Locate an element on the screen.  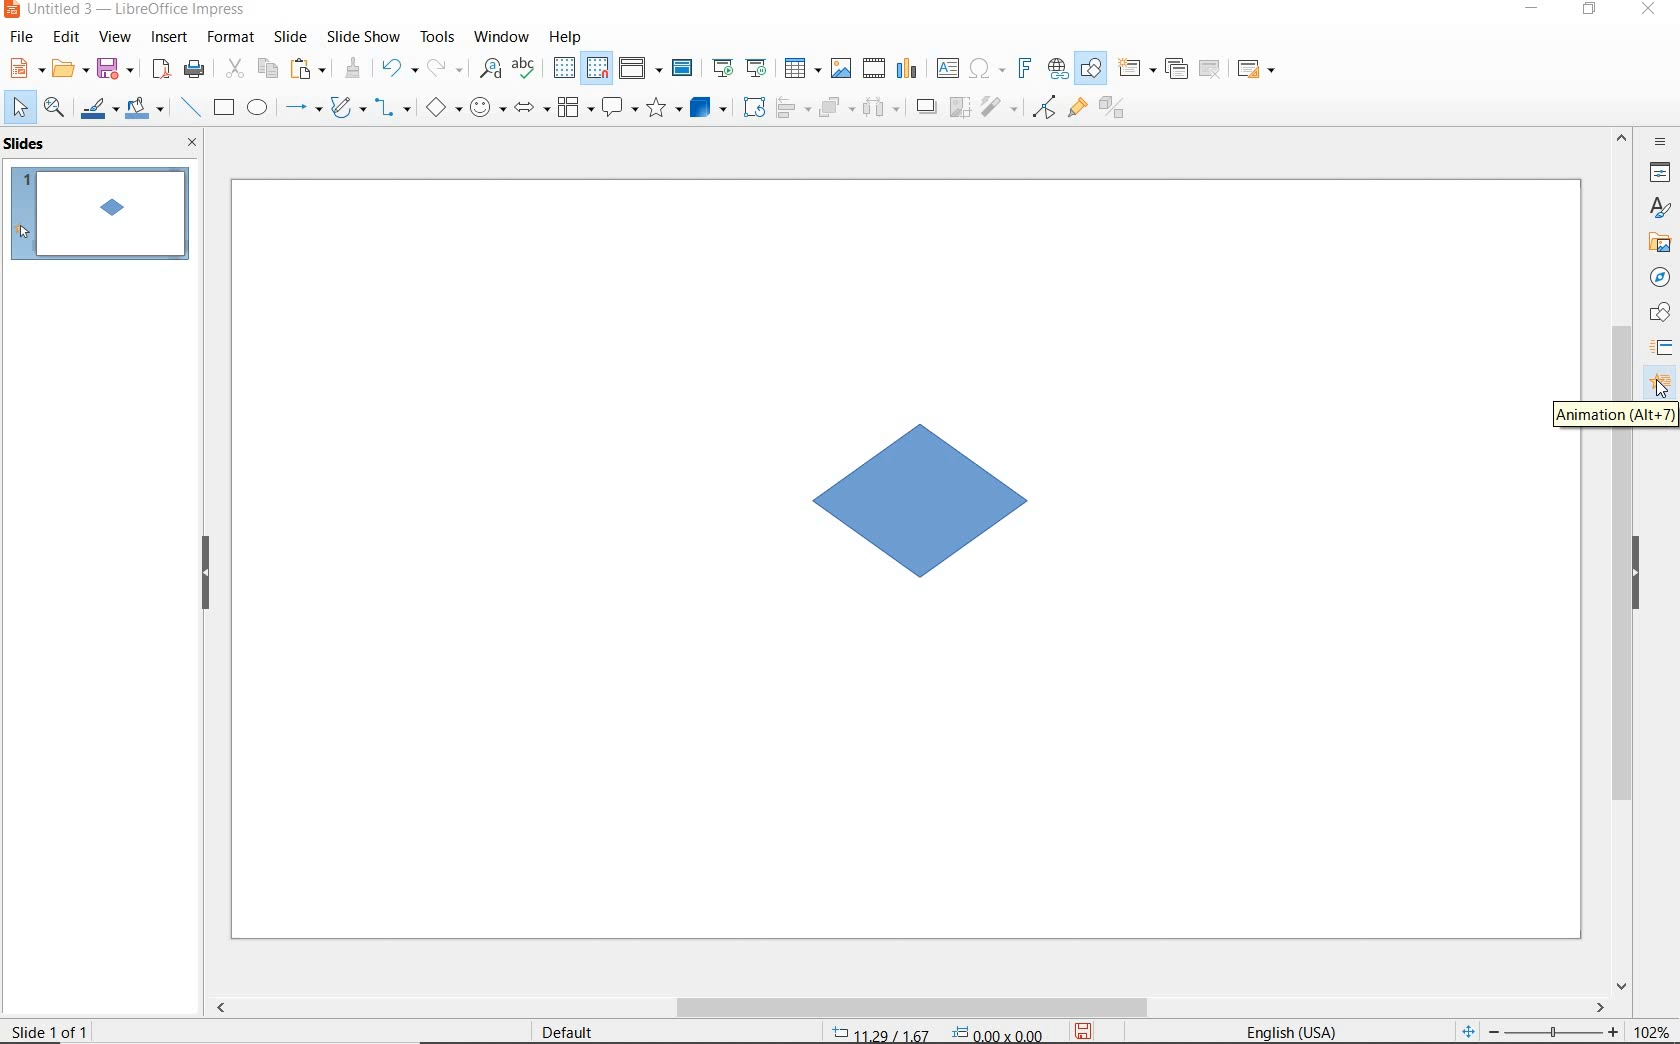
display views is located at coordinates (638, 69).